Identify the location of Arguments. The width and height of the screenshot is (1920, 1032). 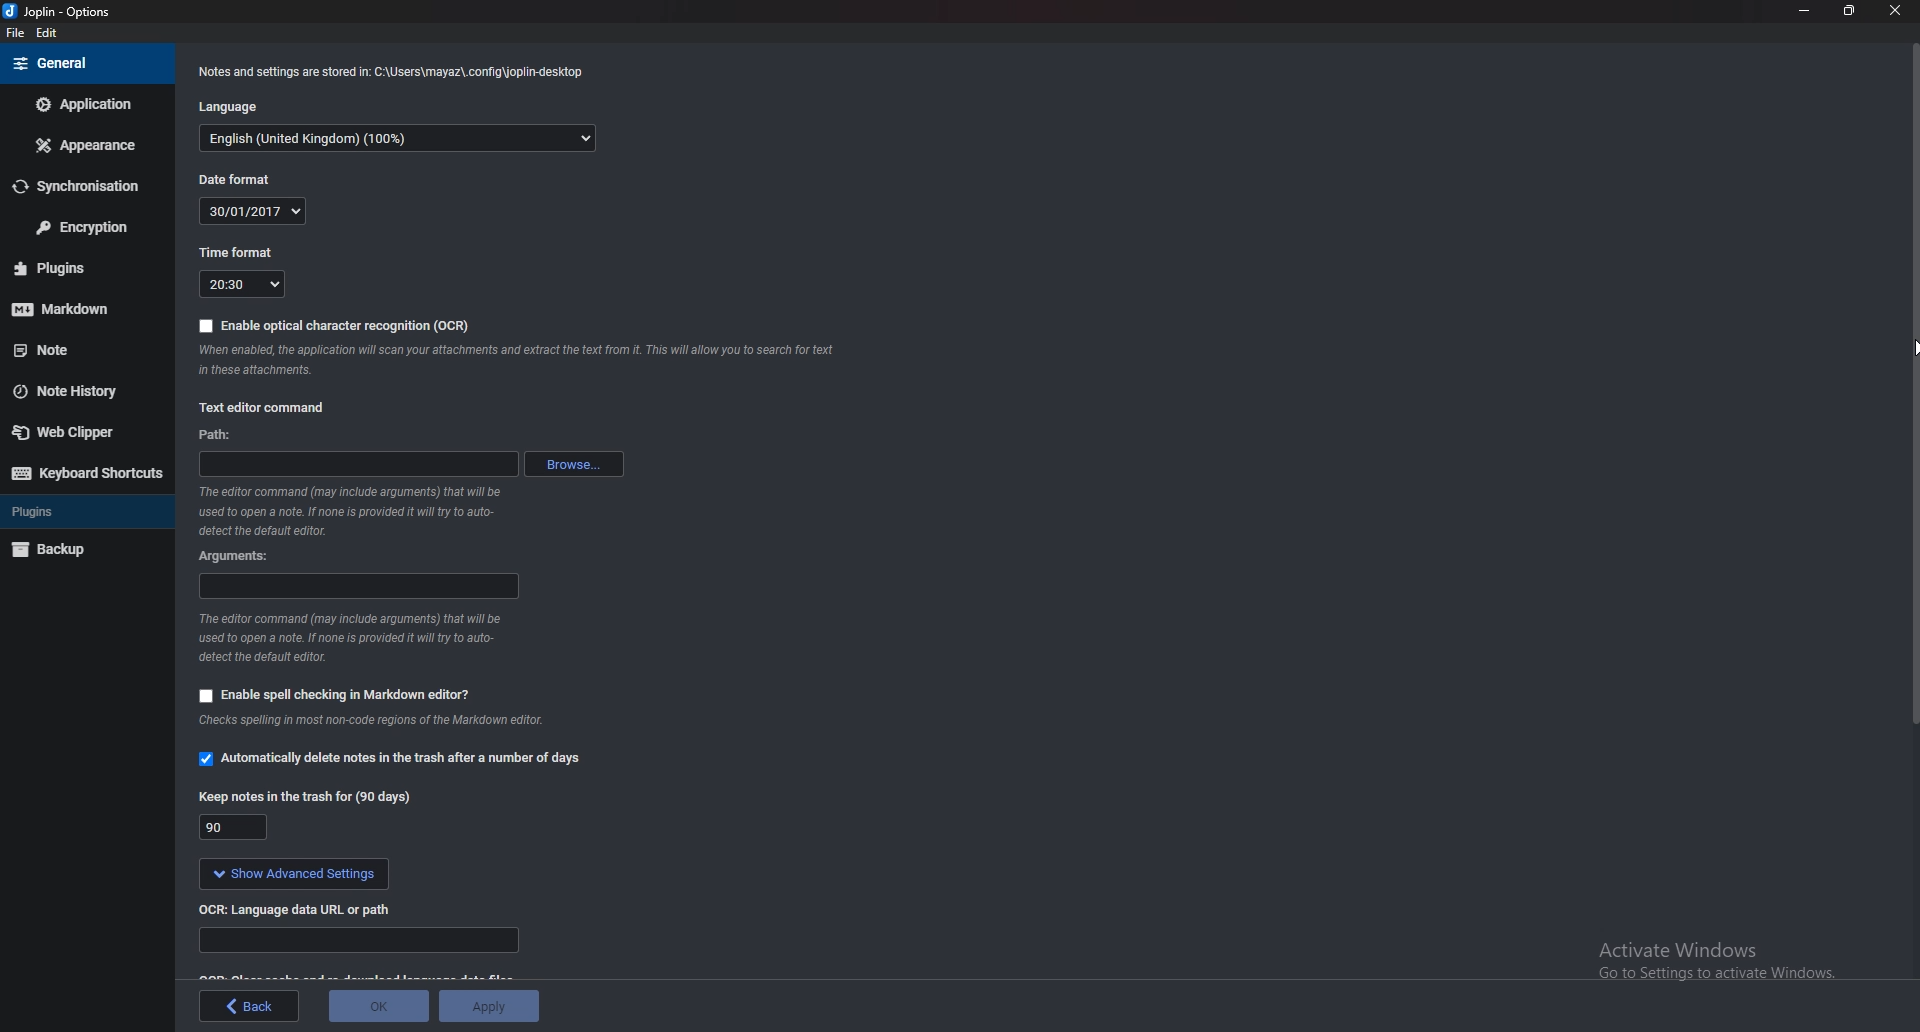
(358, 584).